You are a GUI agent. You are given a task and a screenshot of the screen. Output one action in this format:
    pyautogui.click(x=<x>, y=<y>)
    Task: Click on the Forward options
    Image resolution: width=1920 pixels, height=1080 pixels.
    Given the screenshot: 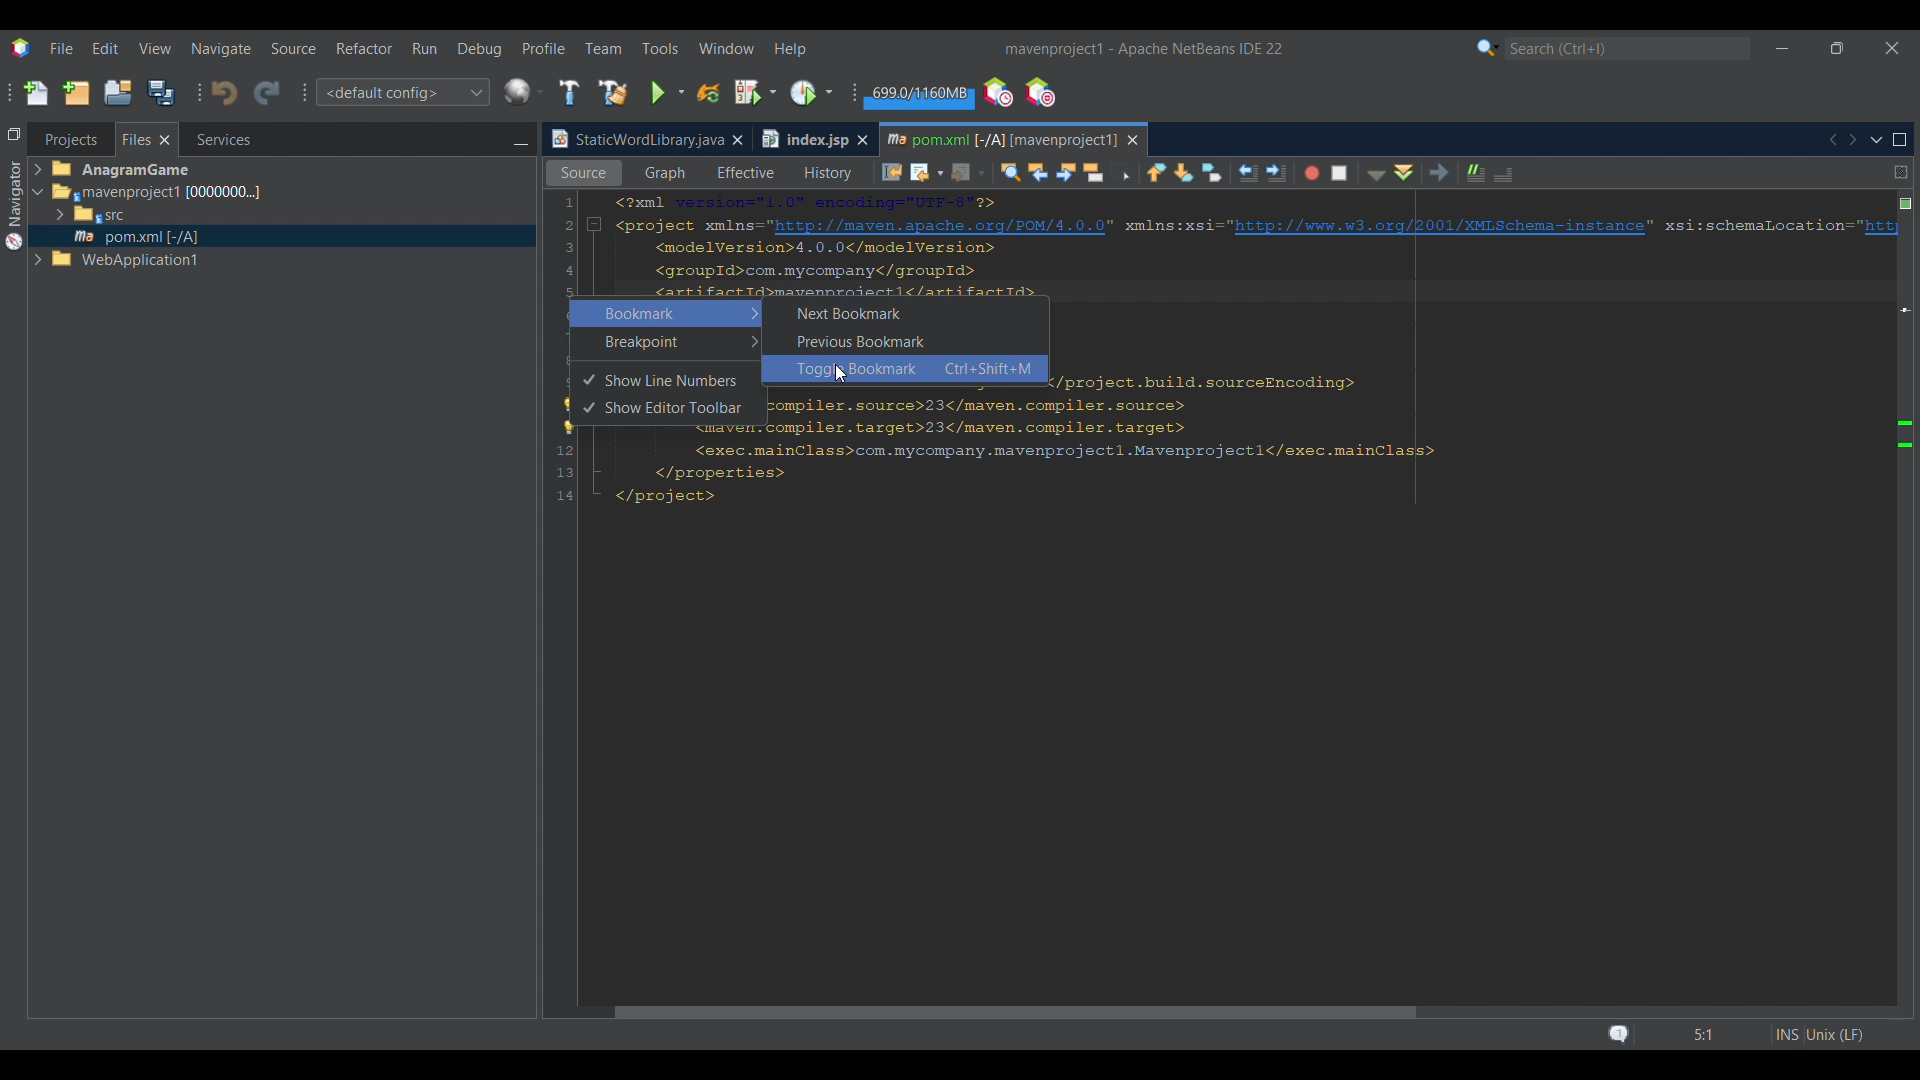 What is the action you would take?
    pyautogui.click(x=962, y=172)
    